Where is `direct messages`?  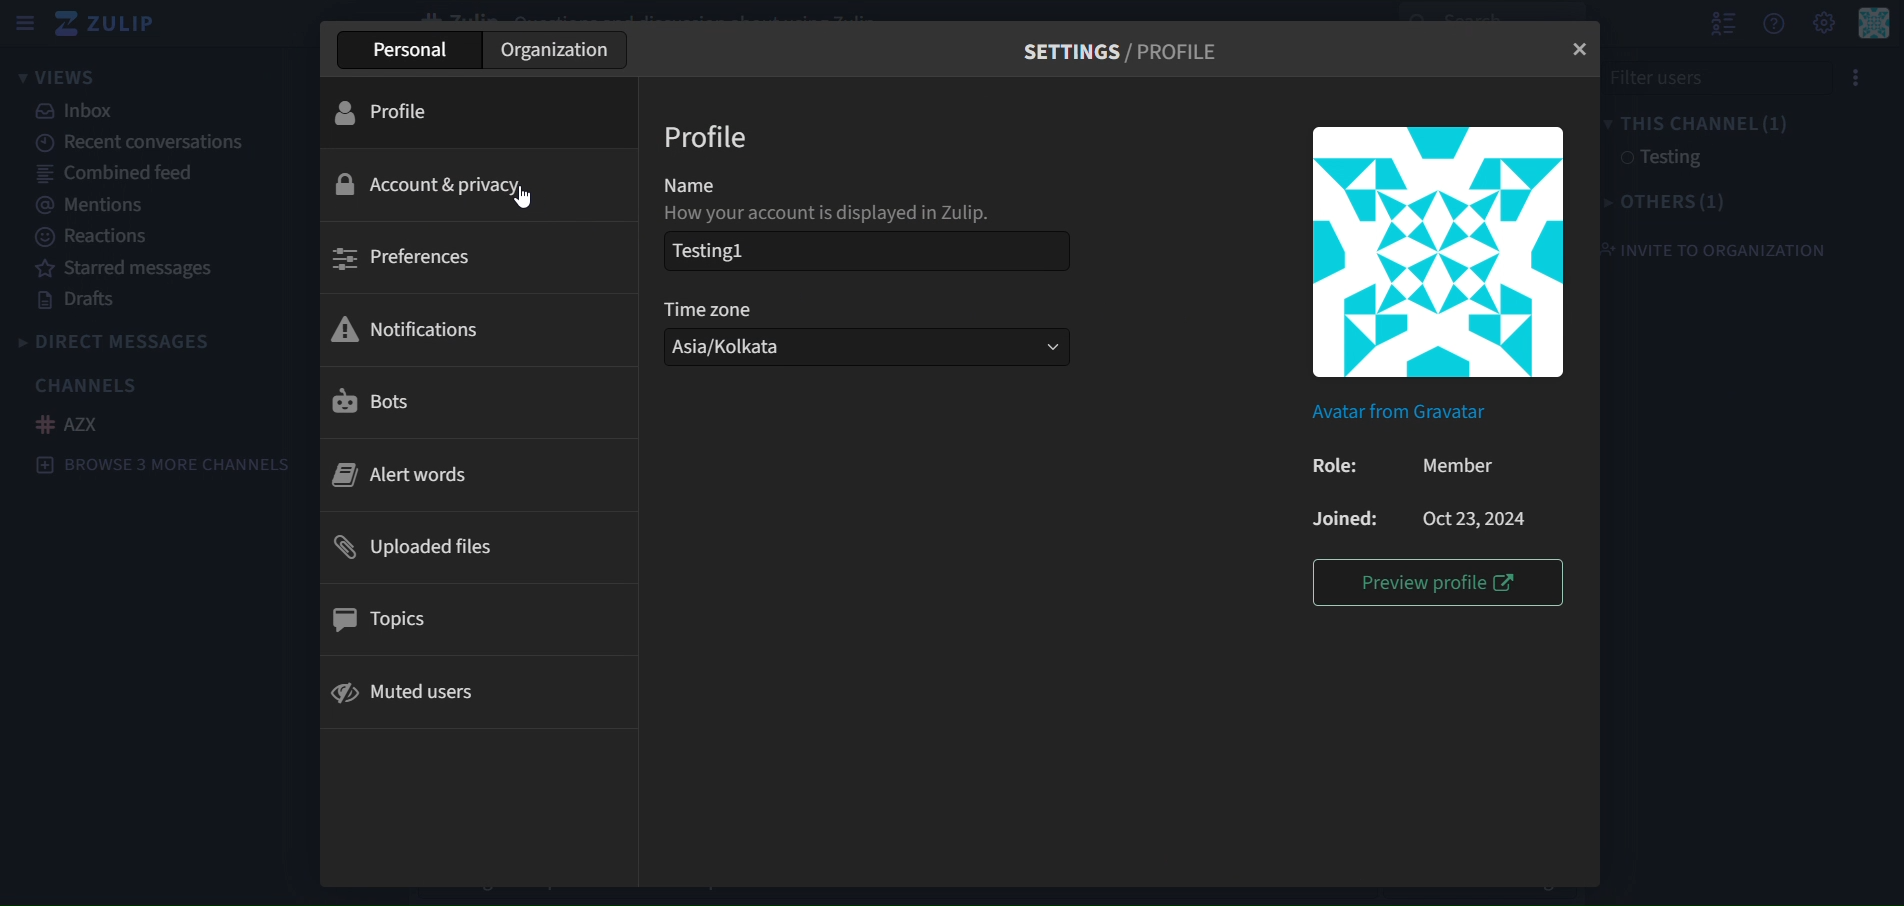
direct messages is located at coordinates (143, 340).